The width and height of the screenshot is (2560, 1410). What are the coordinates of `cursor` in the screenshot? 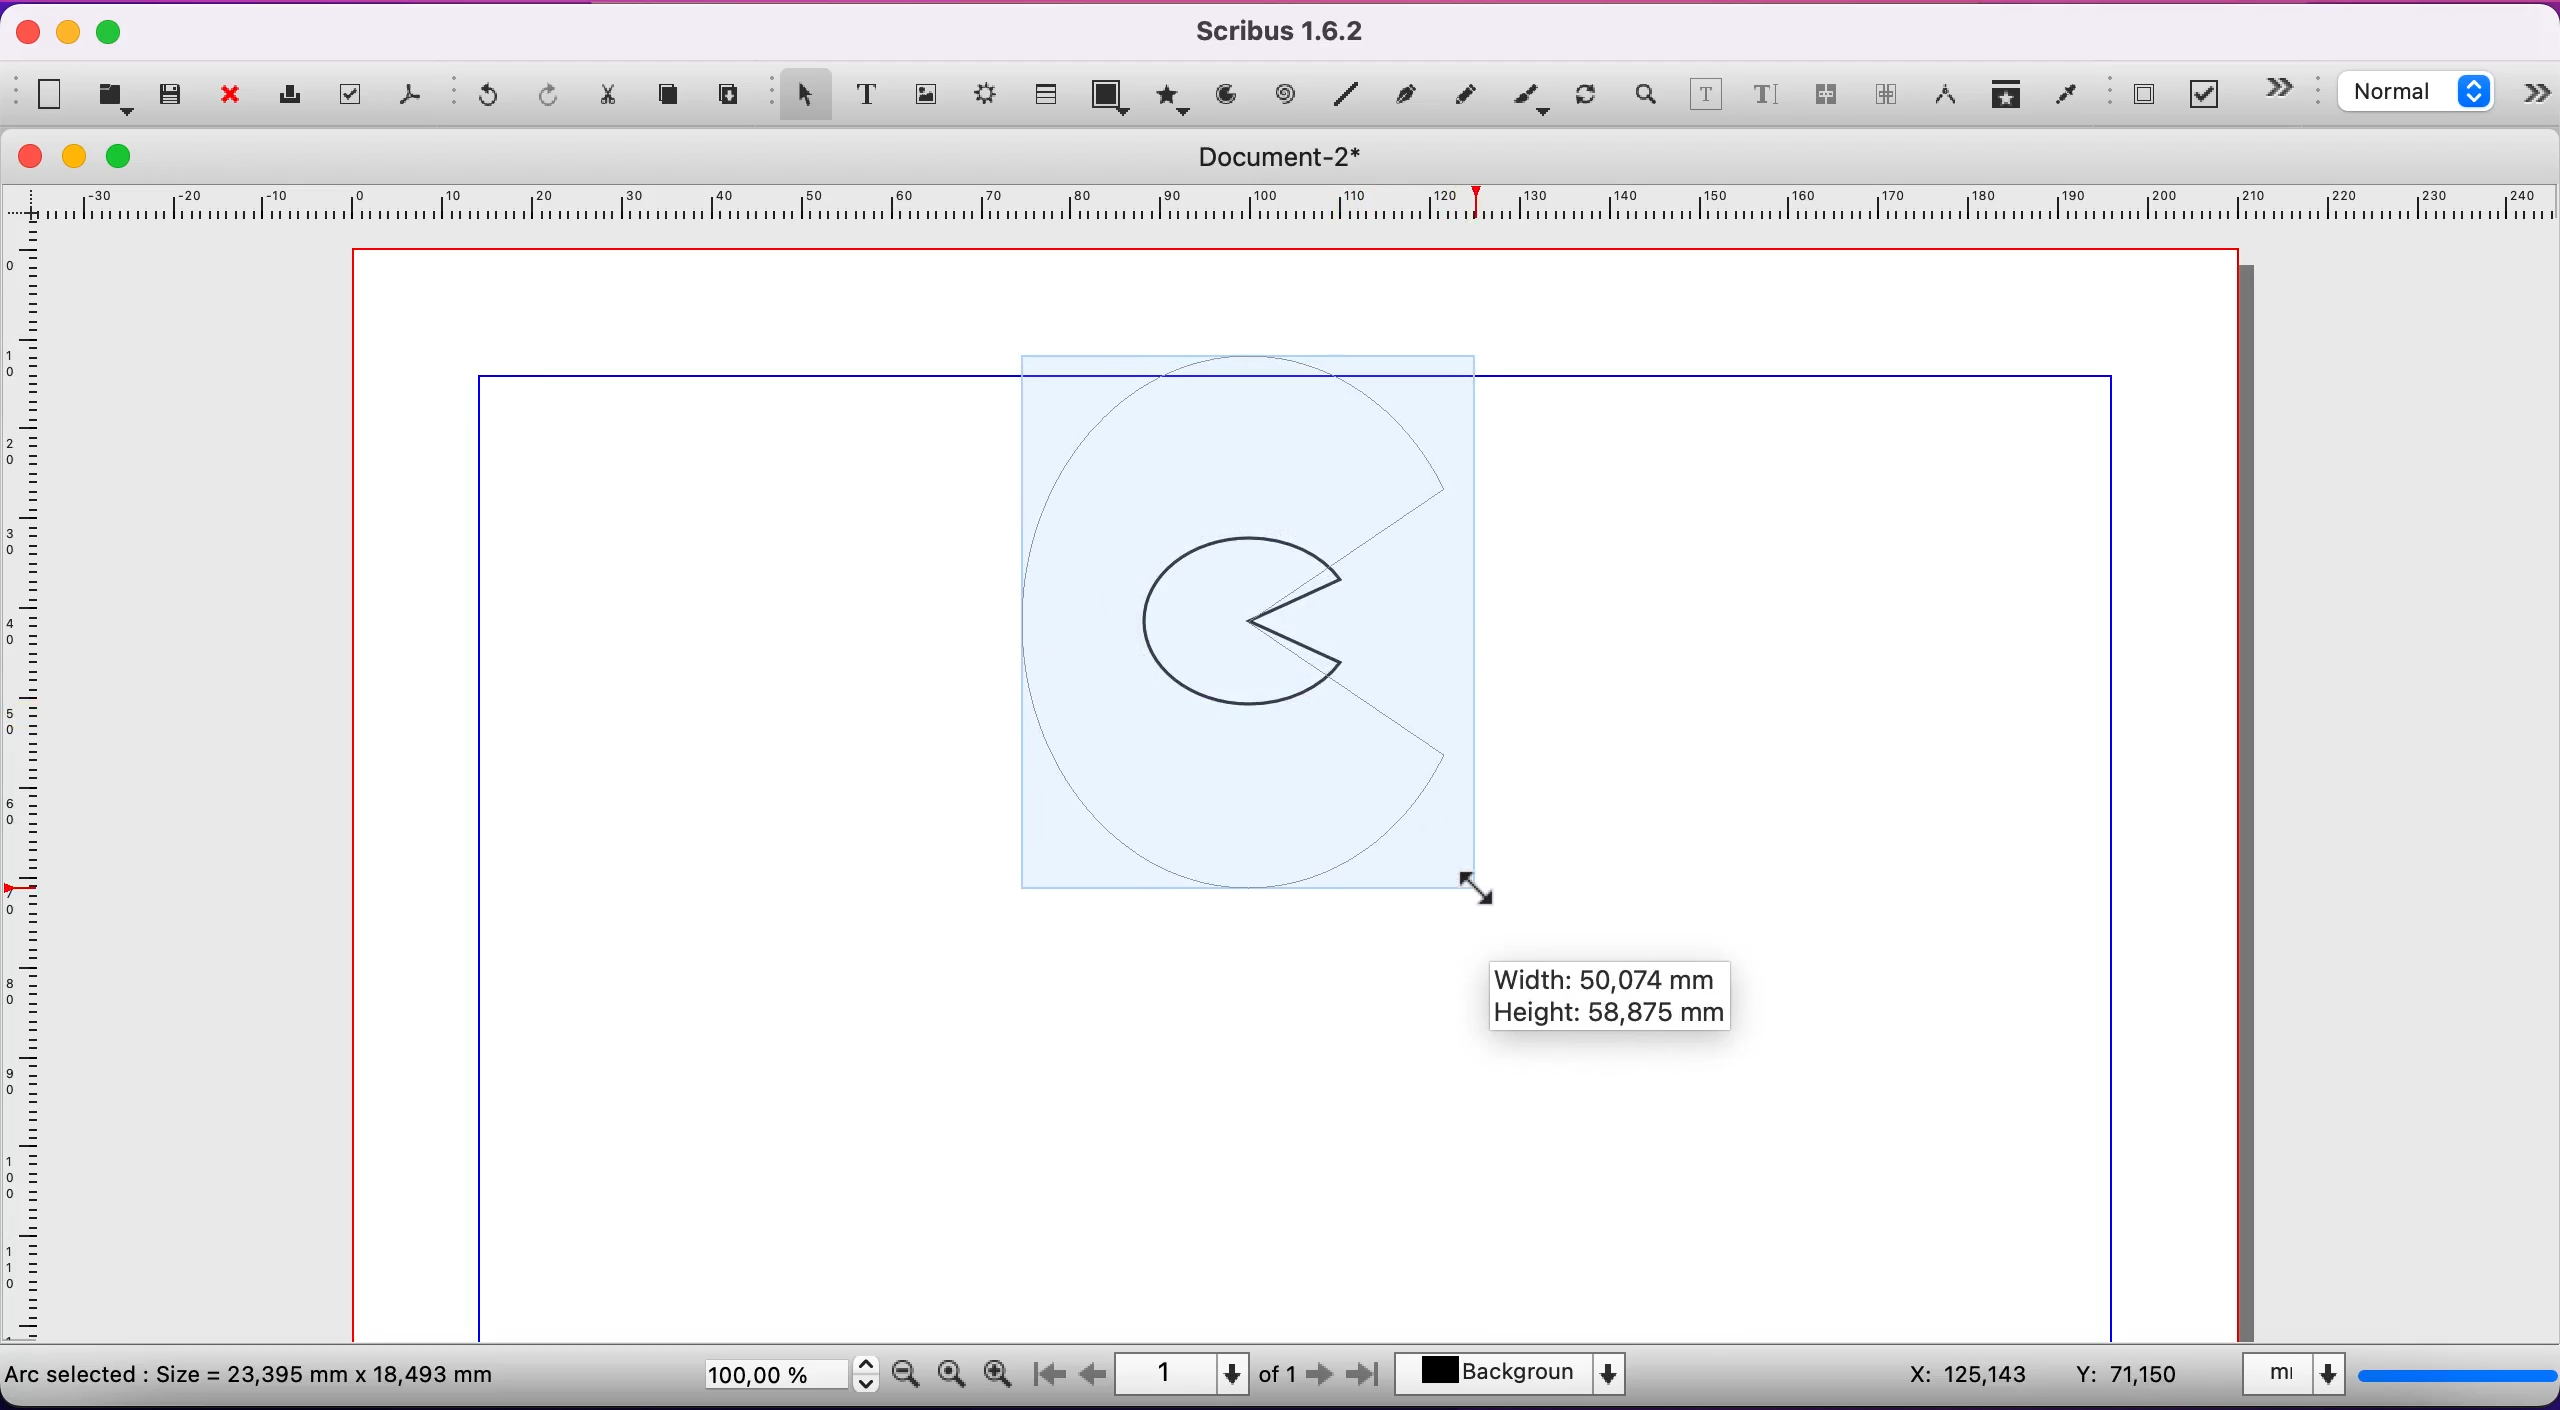 It's located at (1483, 882).